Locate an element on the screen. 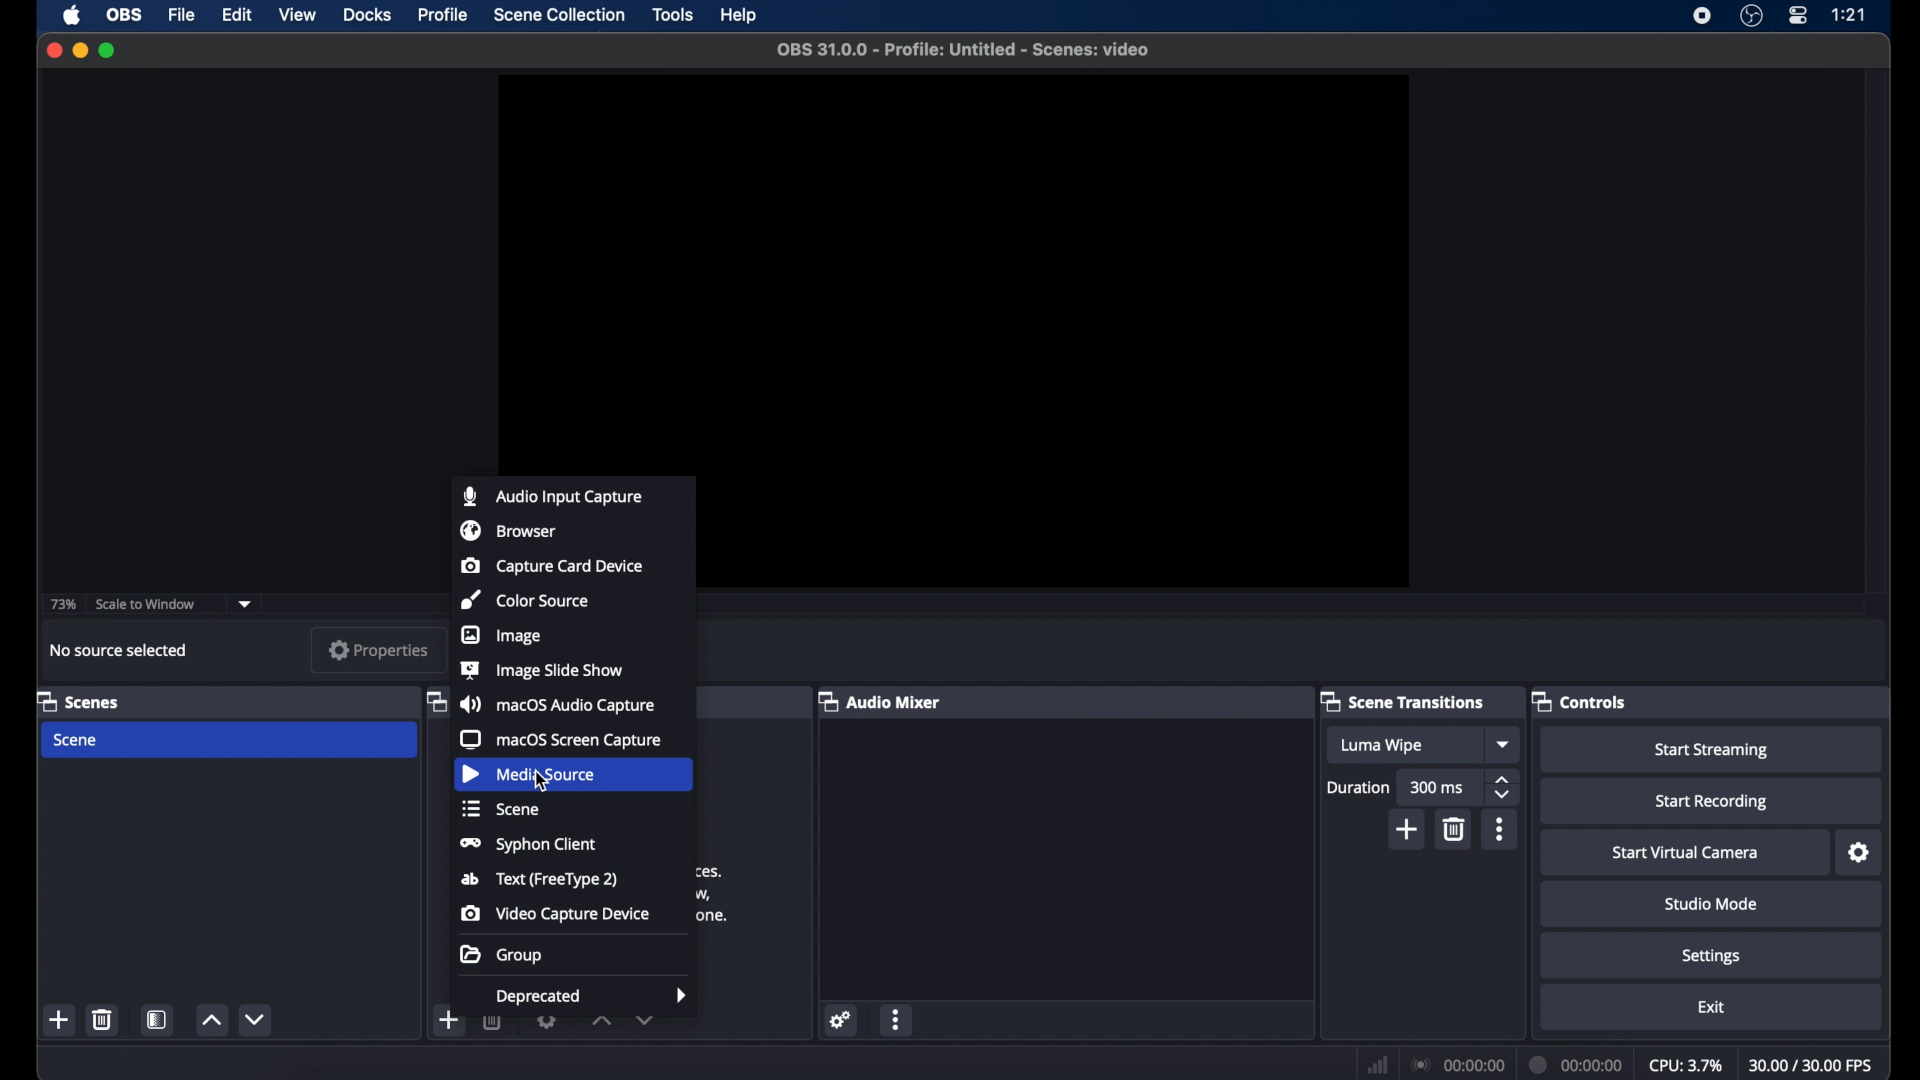 The height and width of the screenshot is (1080, 1920). more options is located at coordinates (898, 1021).